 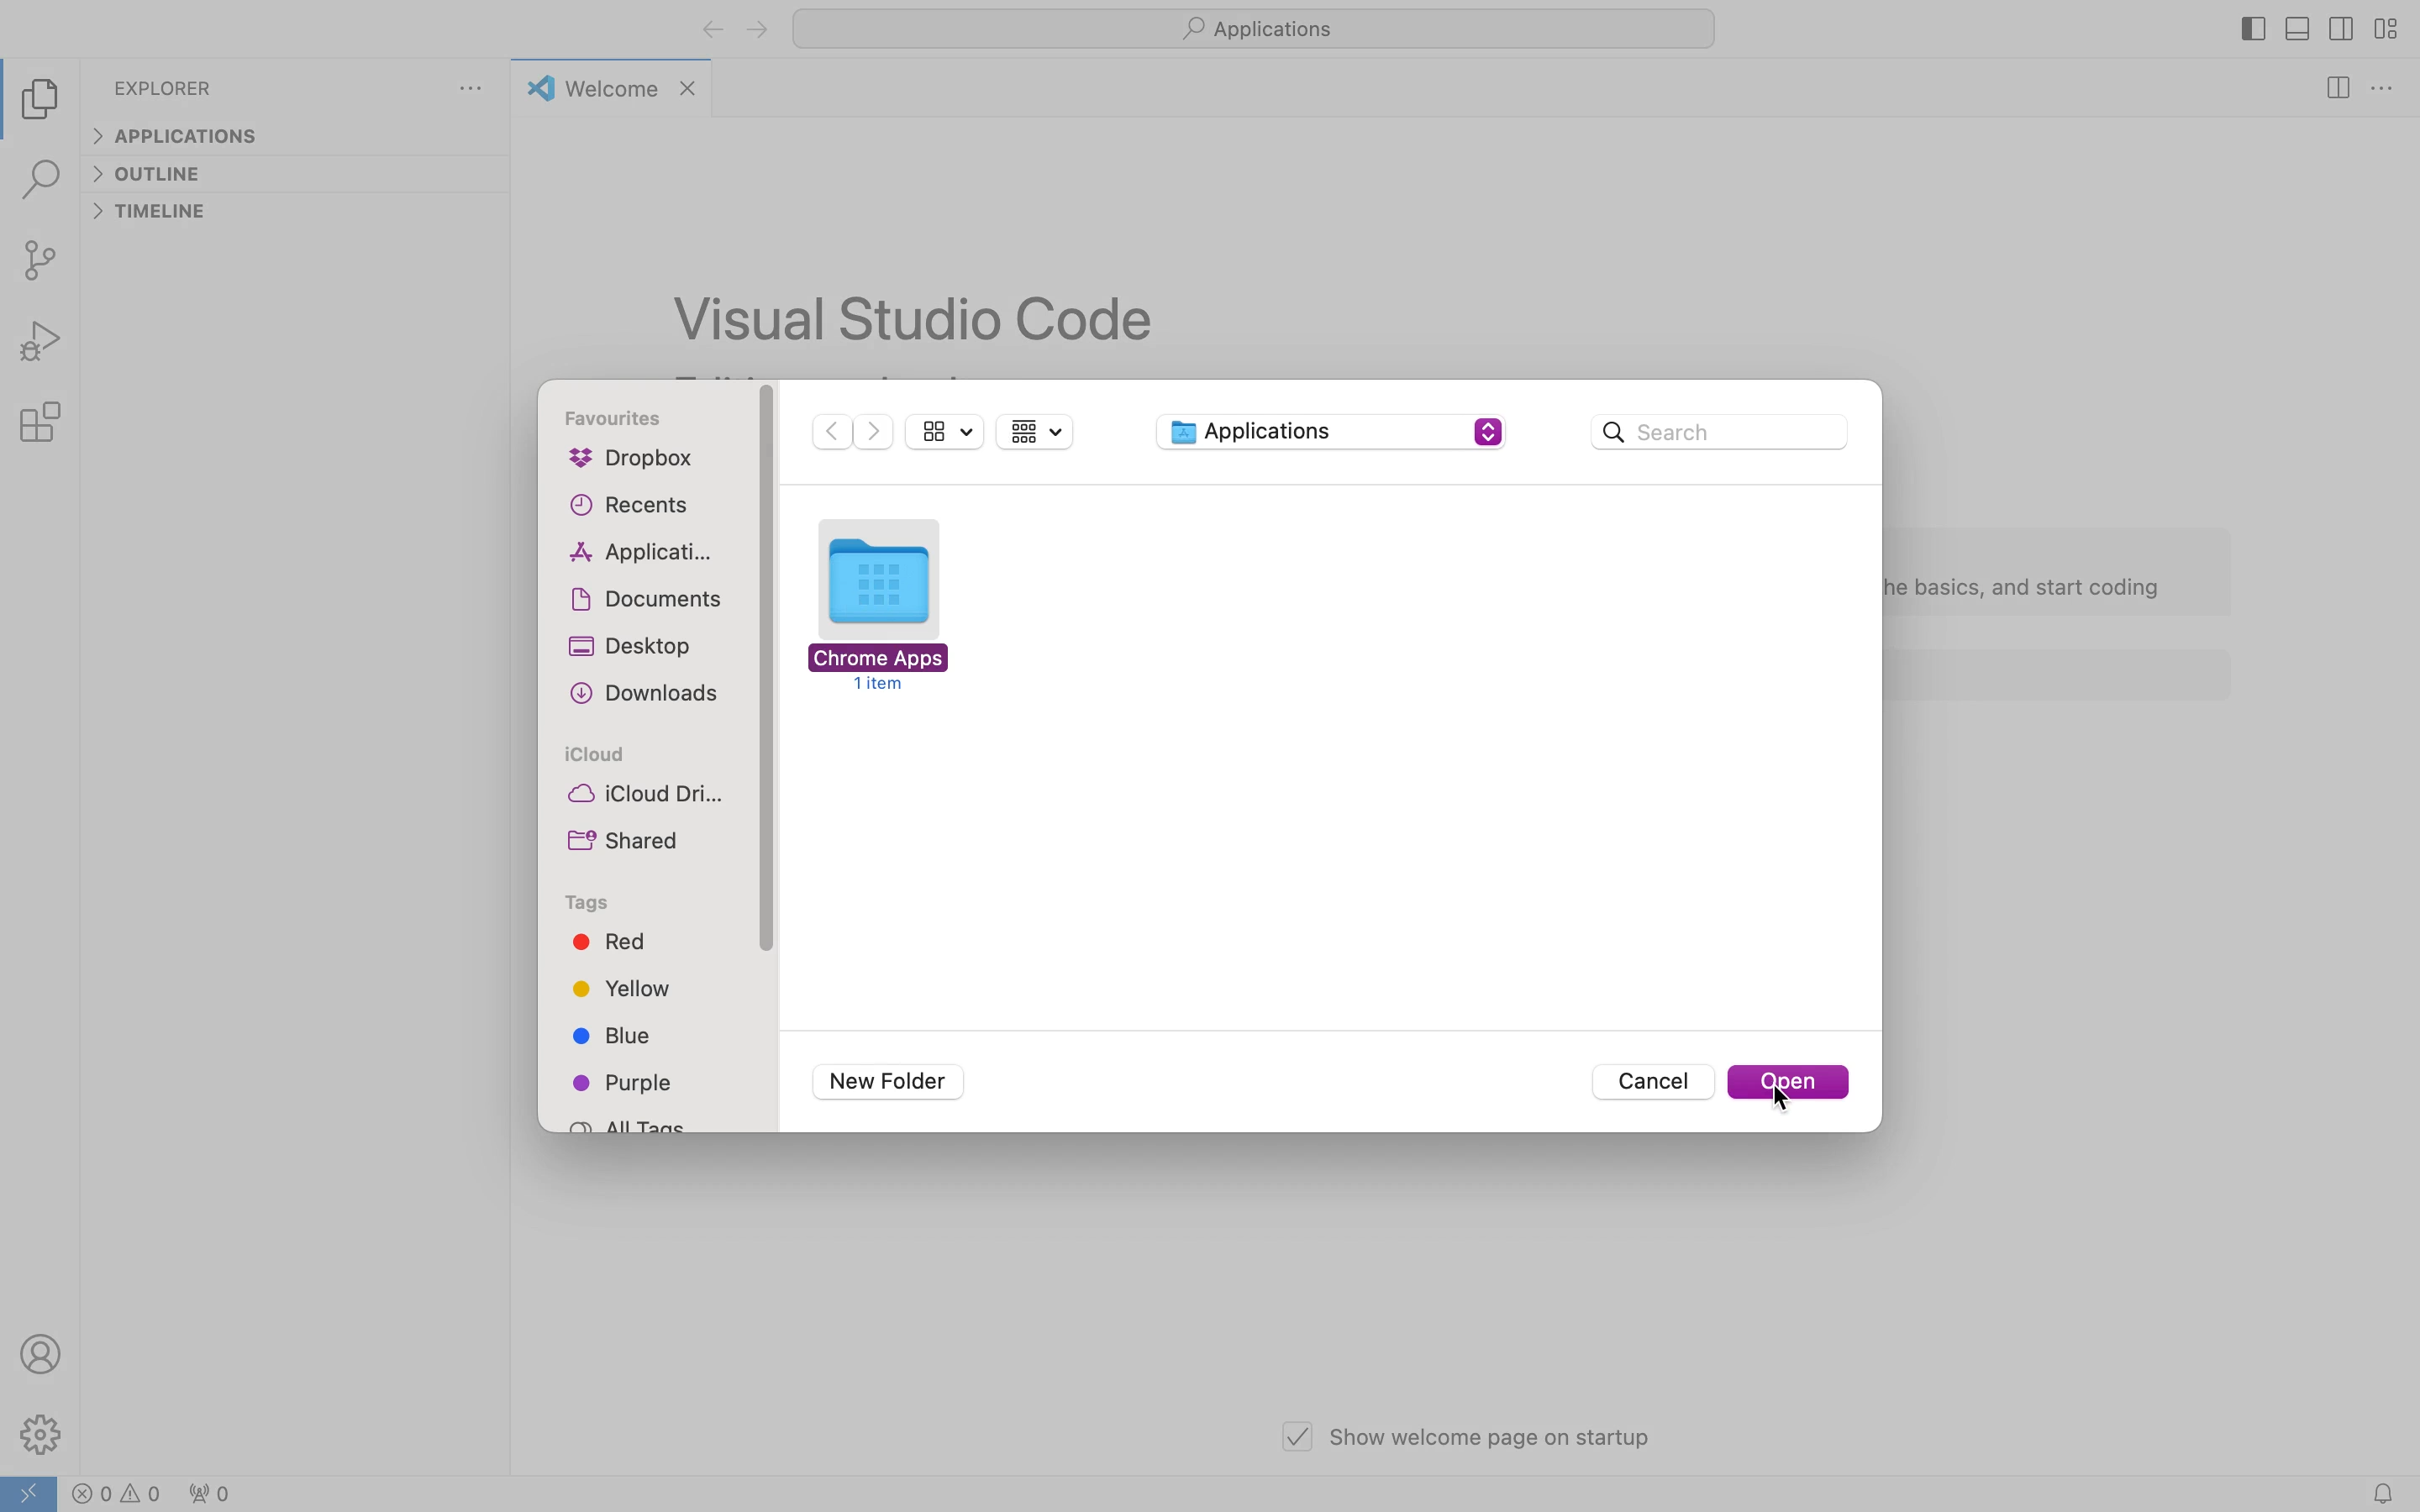 I want to click on toggle secondary side bar, so click(x=2339, y=35).